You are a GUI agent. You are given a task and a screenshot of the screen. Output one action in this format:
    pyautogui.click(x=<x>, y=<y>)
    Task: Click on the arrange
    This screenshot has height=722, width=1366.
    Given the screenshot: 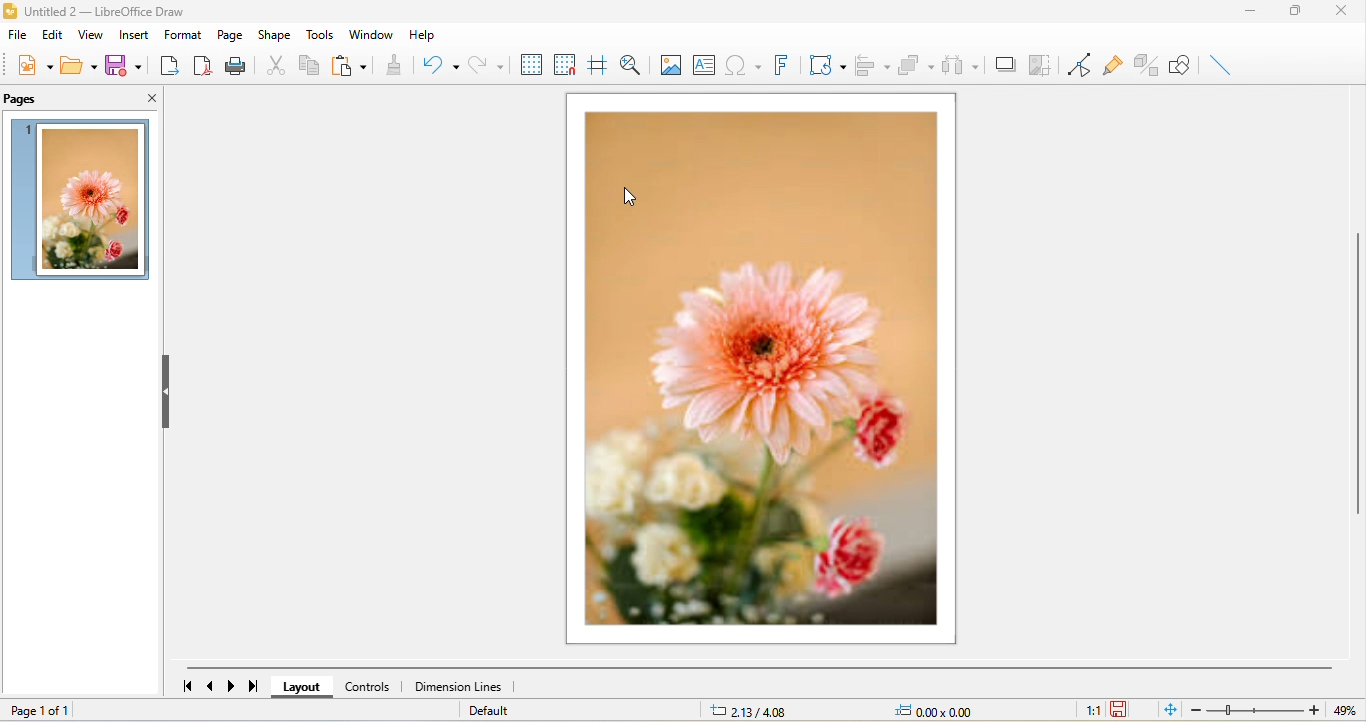 What is the action you would take?
    pyautogui.click(x=914, y=65)
    